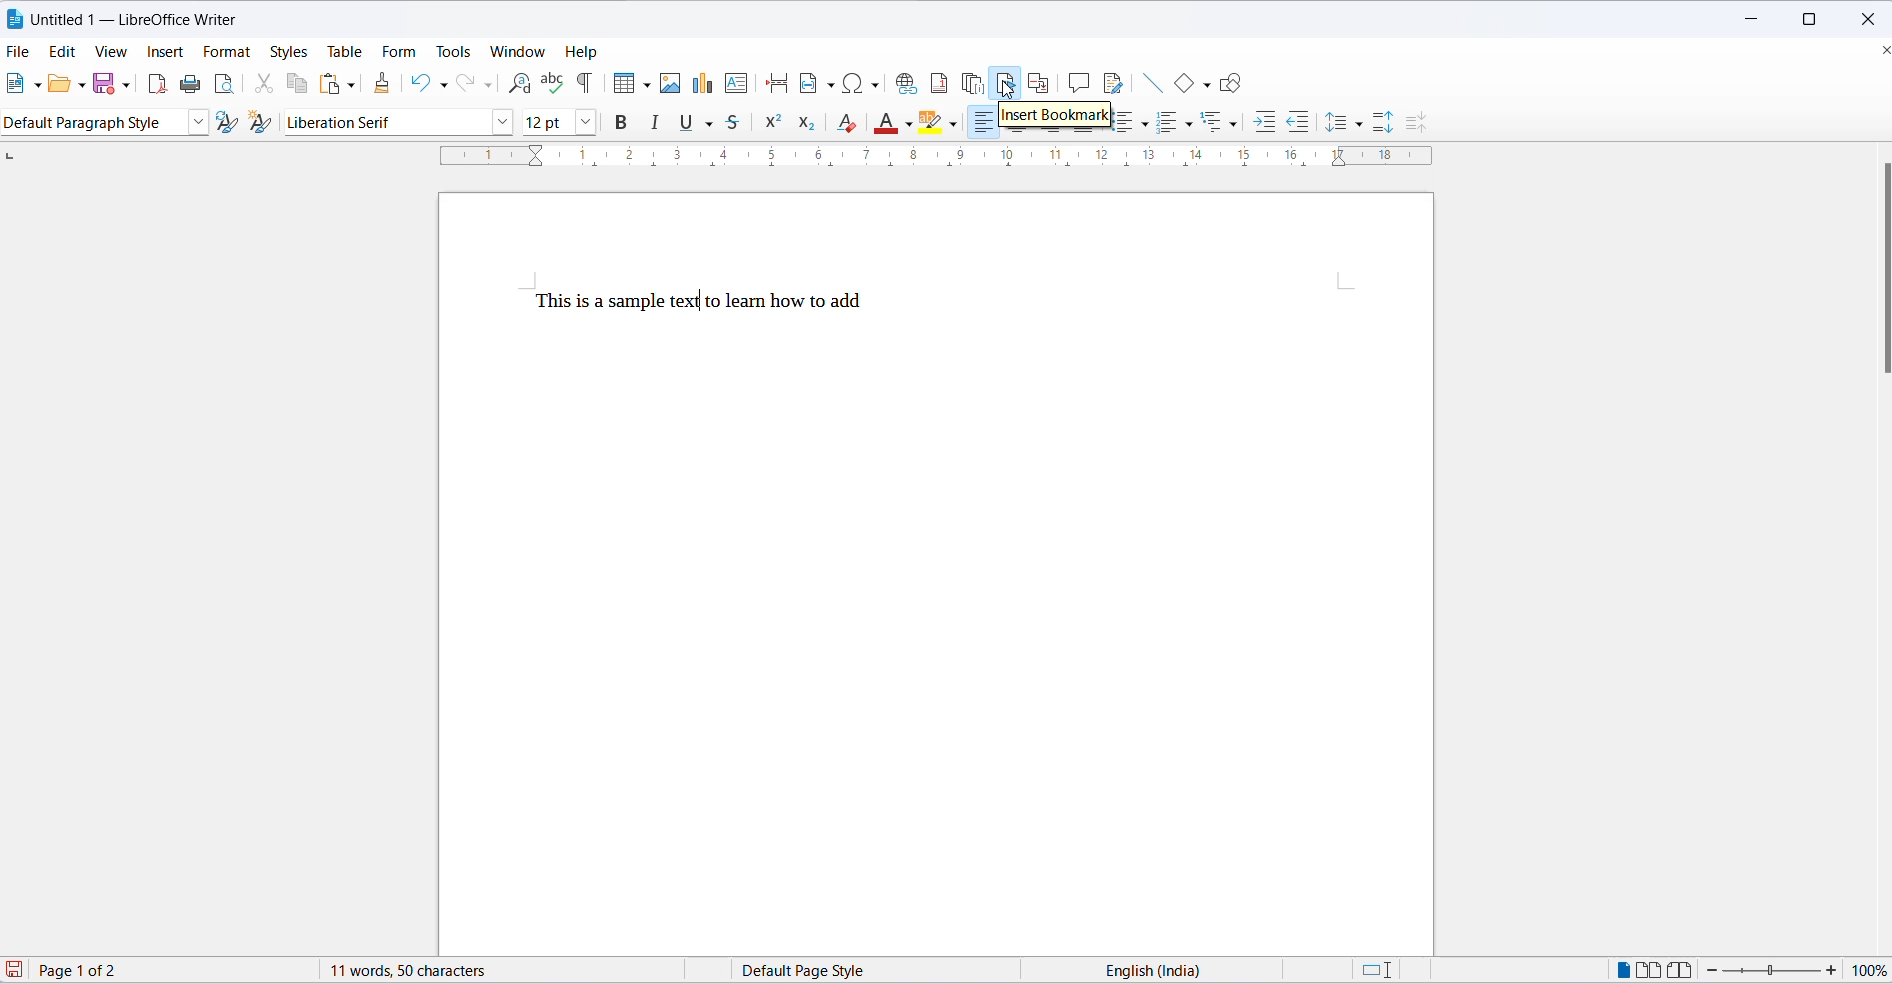 This screenshot has height=984, width=1892. Describe the element at coordinates (328, 82) in the screenshot. I see `paste` at that location.